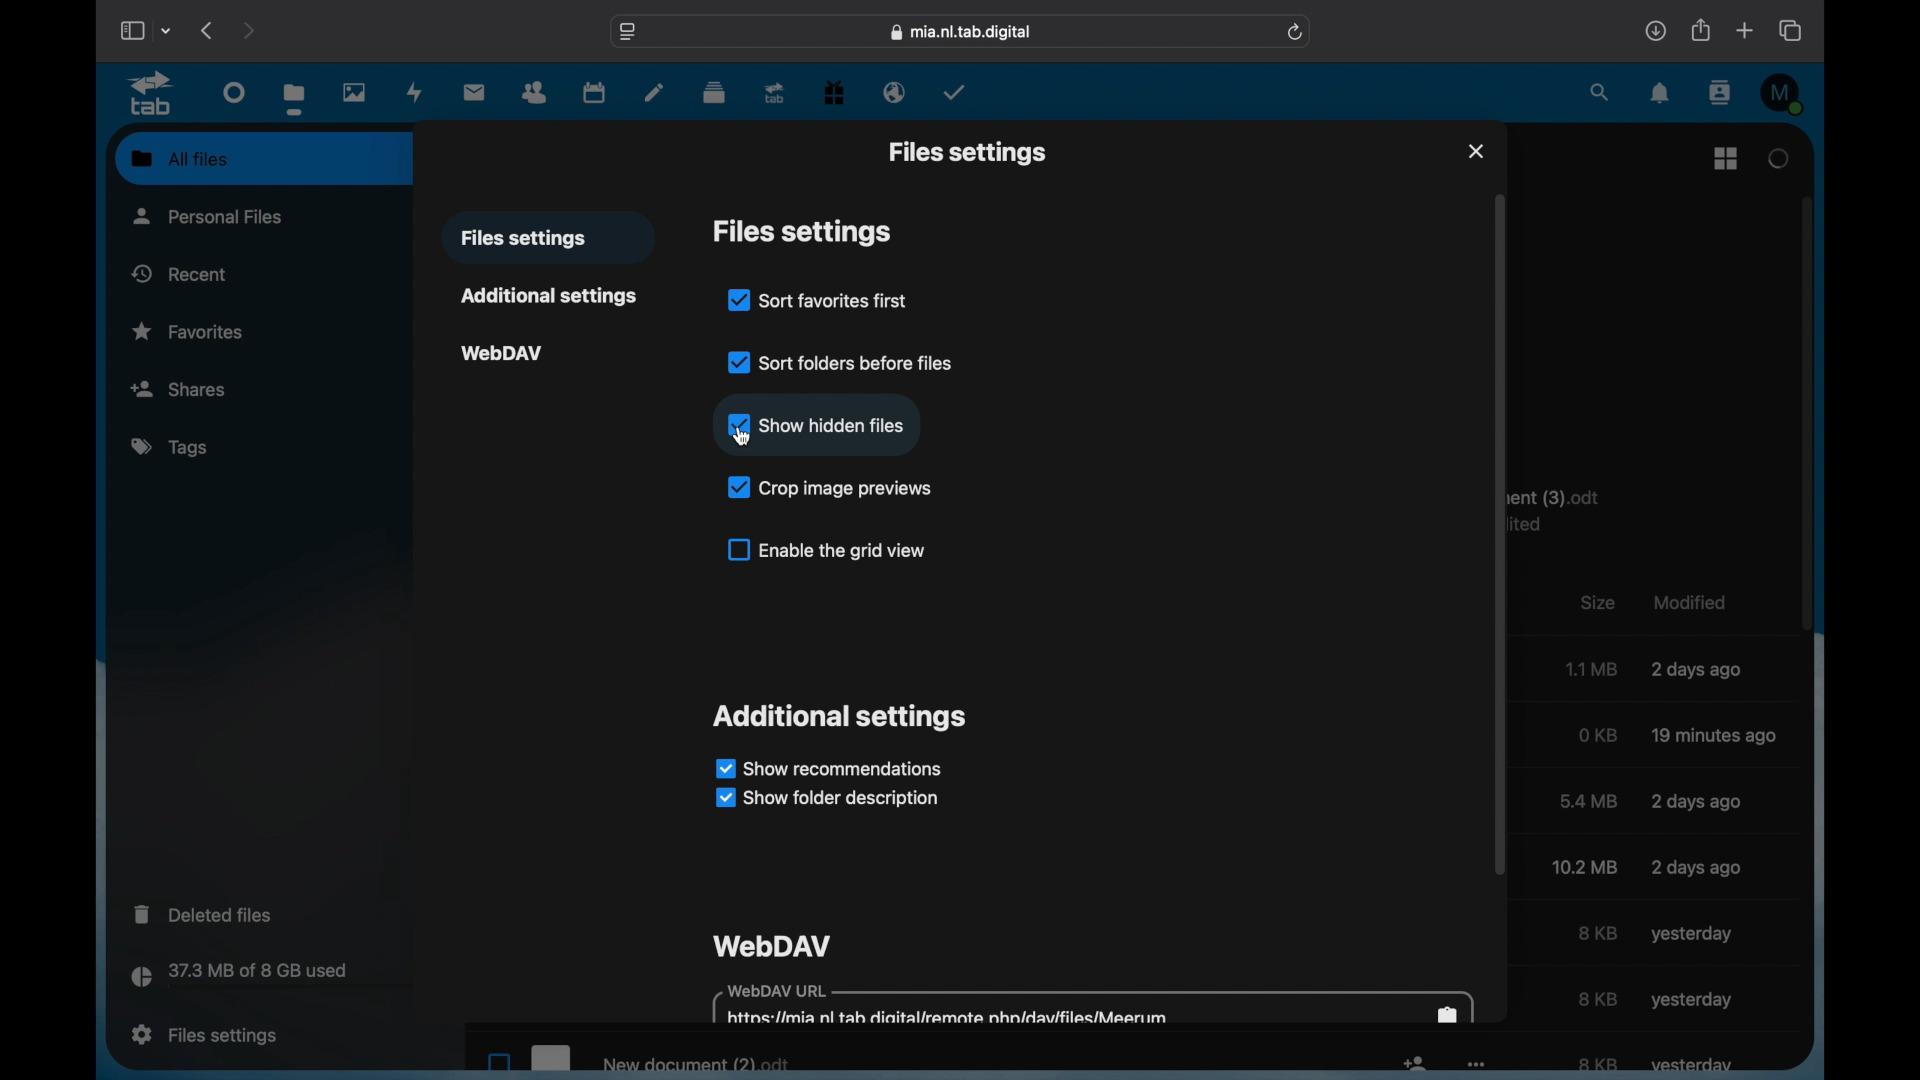  I want to click on modified, so click(1697, 669).